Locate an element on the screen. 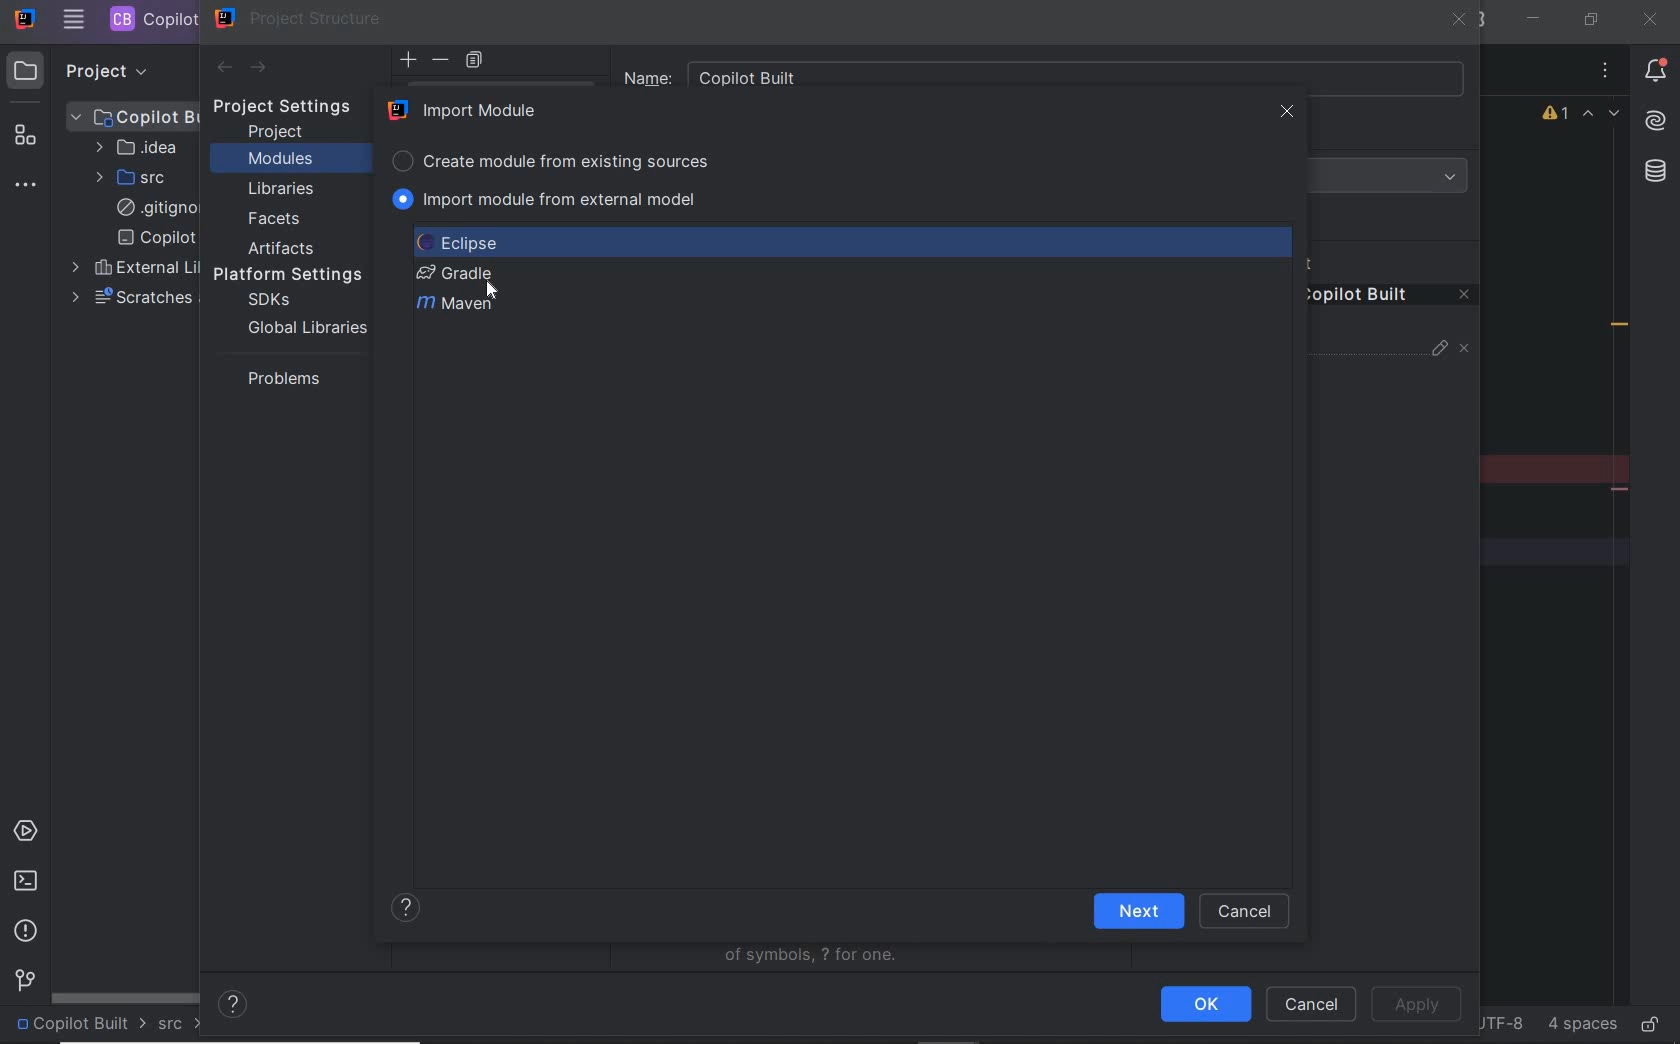 This screenshot has height=1044, width=1680. 1 warning is located at coordinates (1557, 116).